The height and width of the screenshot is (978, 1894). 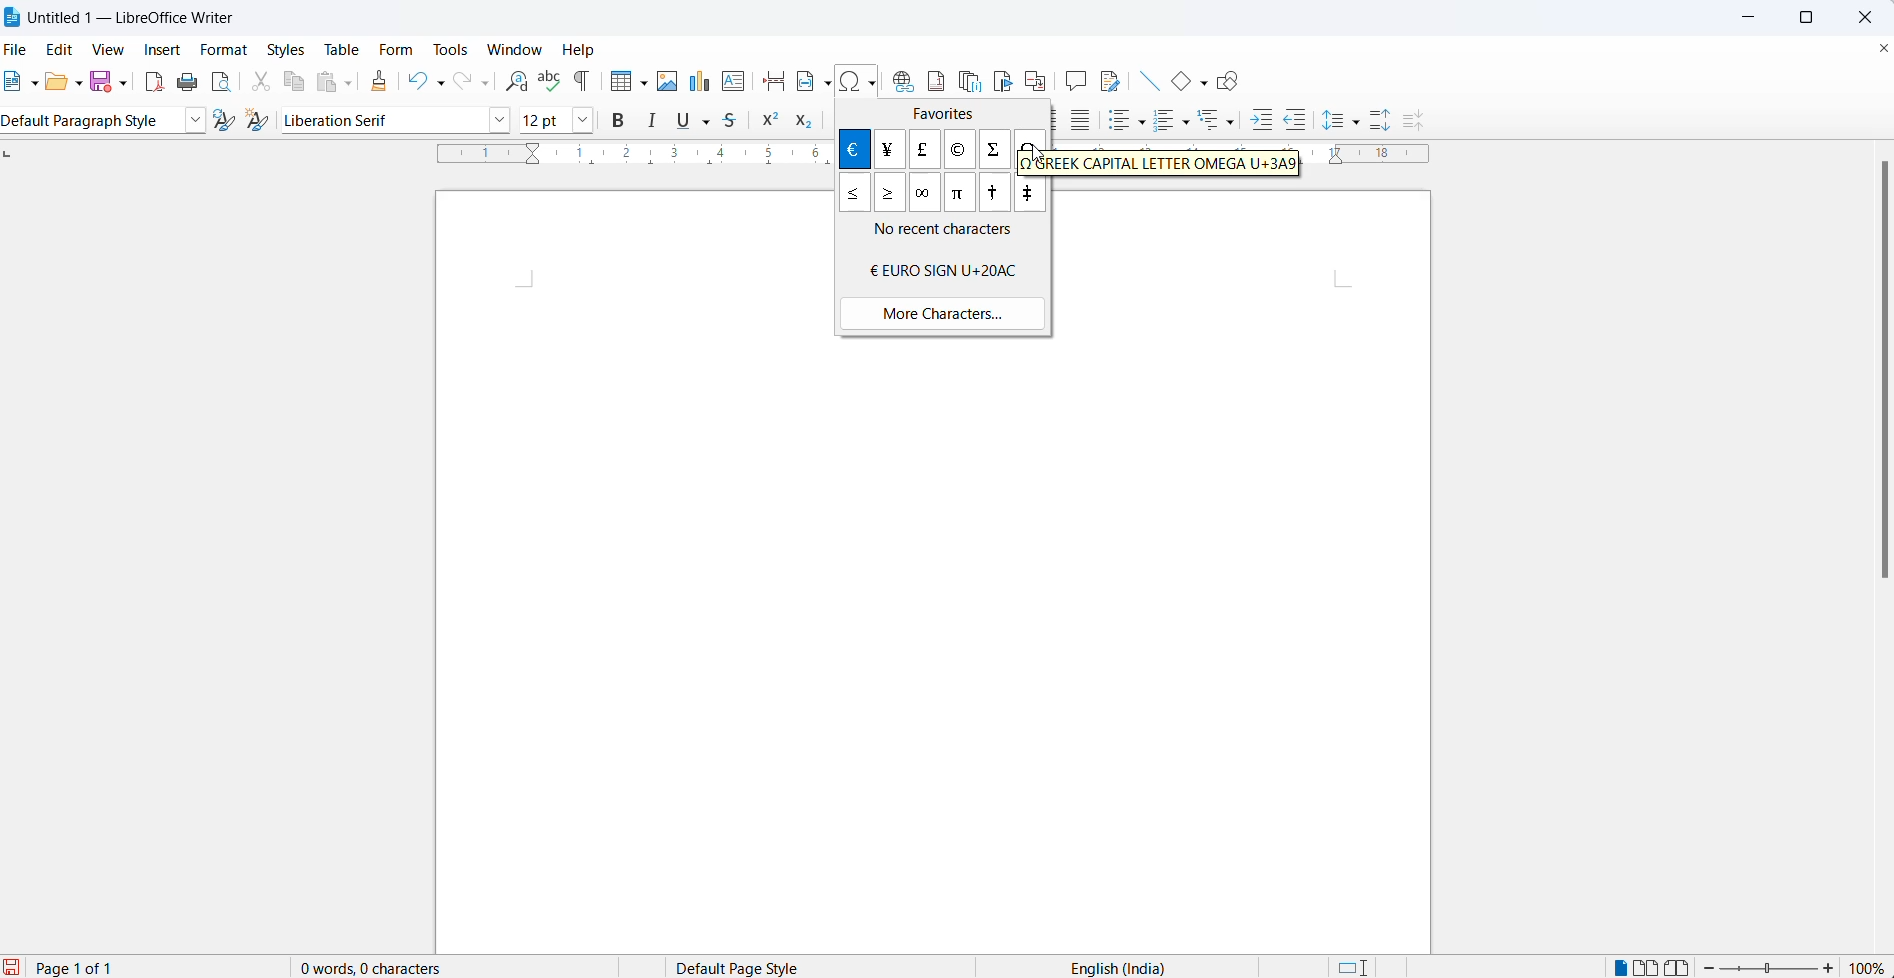 I want to click on print preview, so click(x=222, y=85).